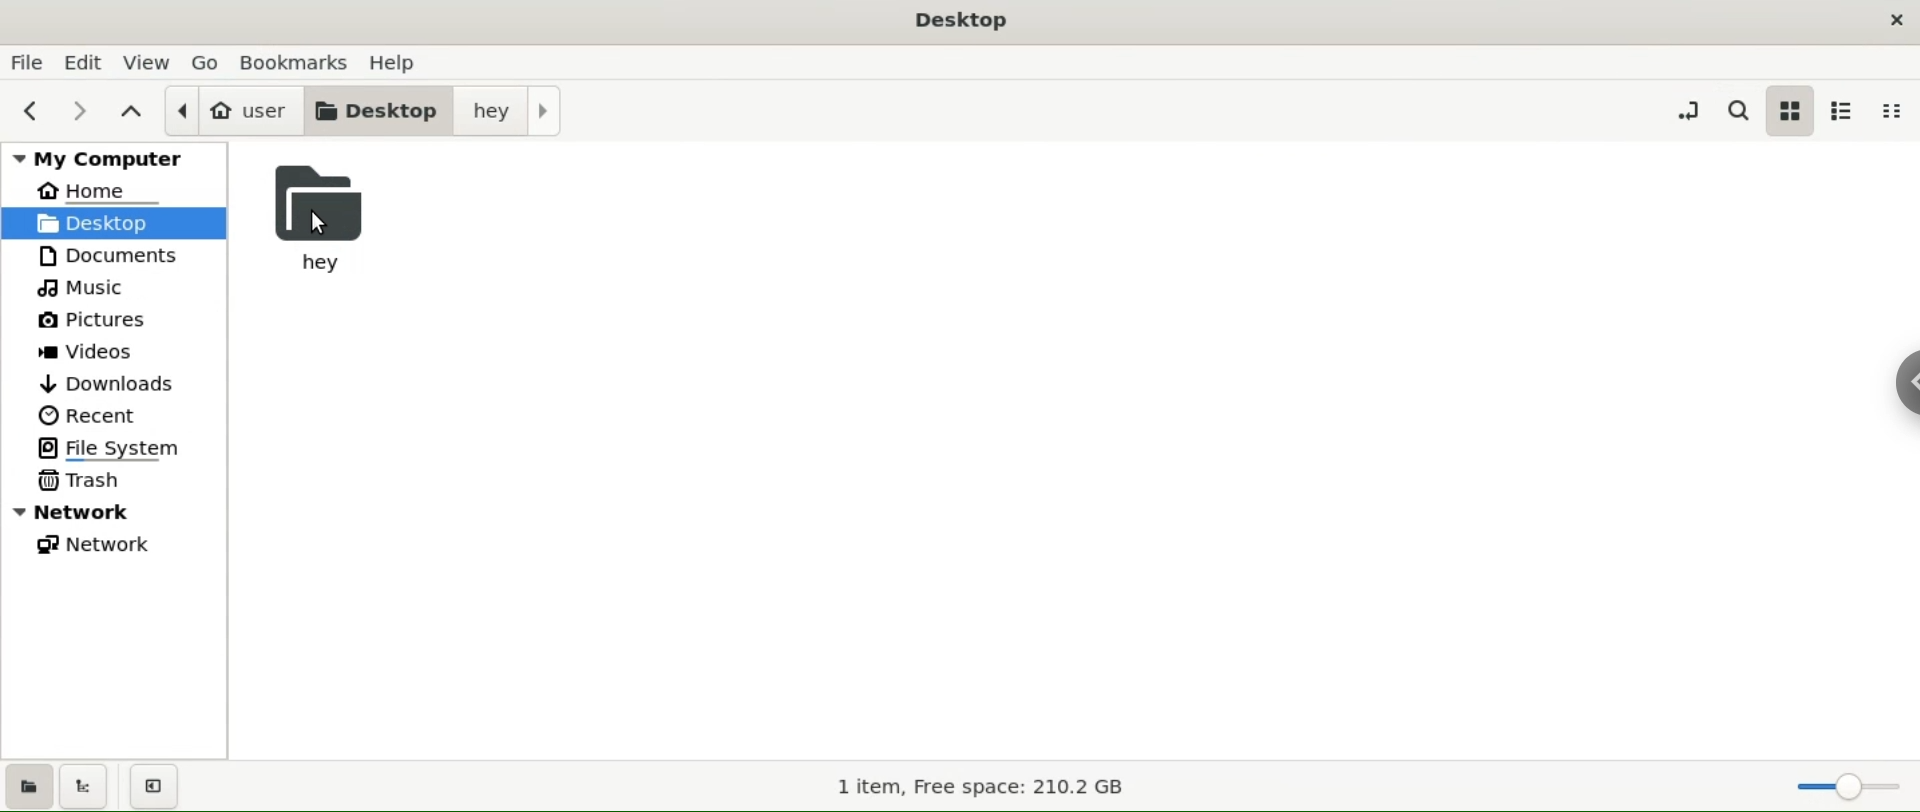 This screenshot has height=812, width=1920. I want to click on Desktop, so click(968, 20).